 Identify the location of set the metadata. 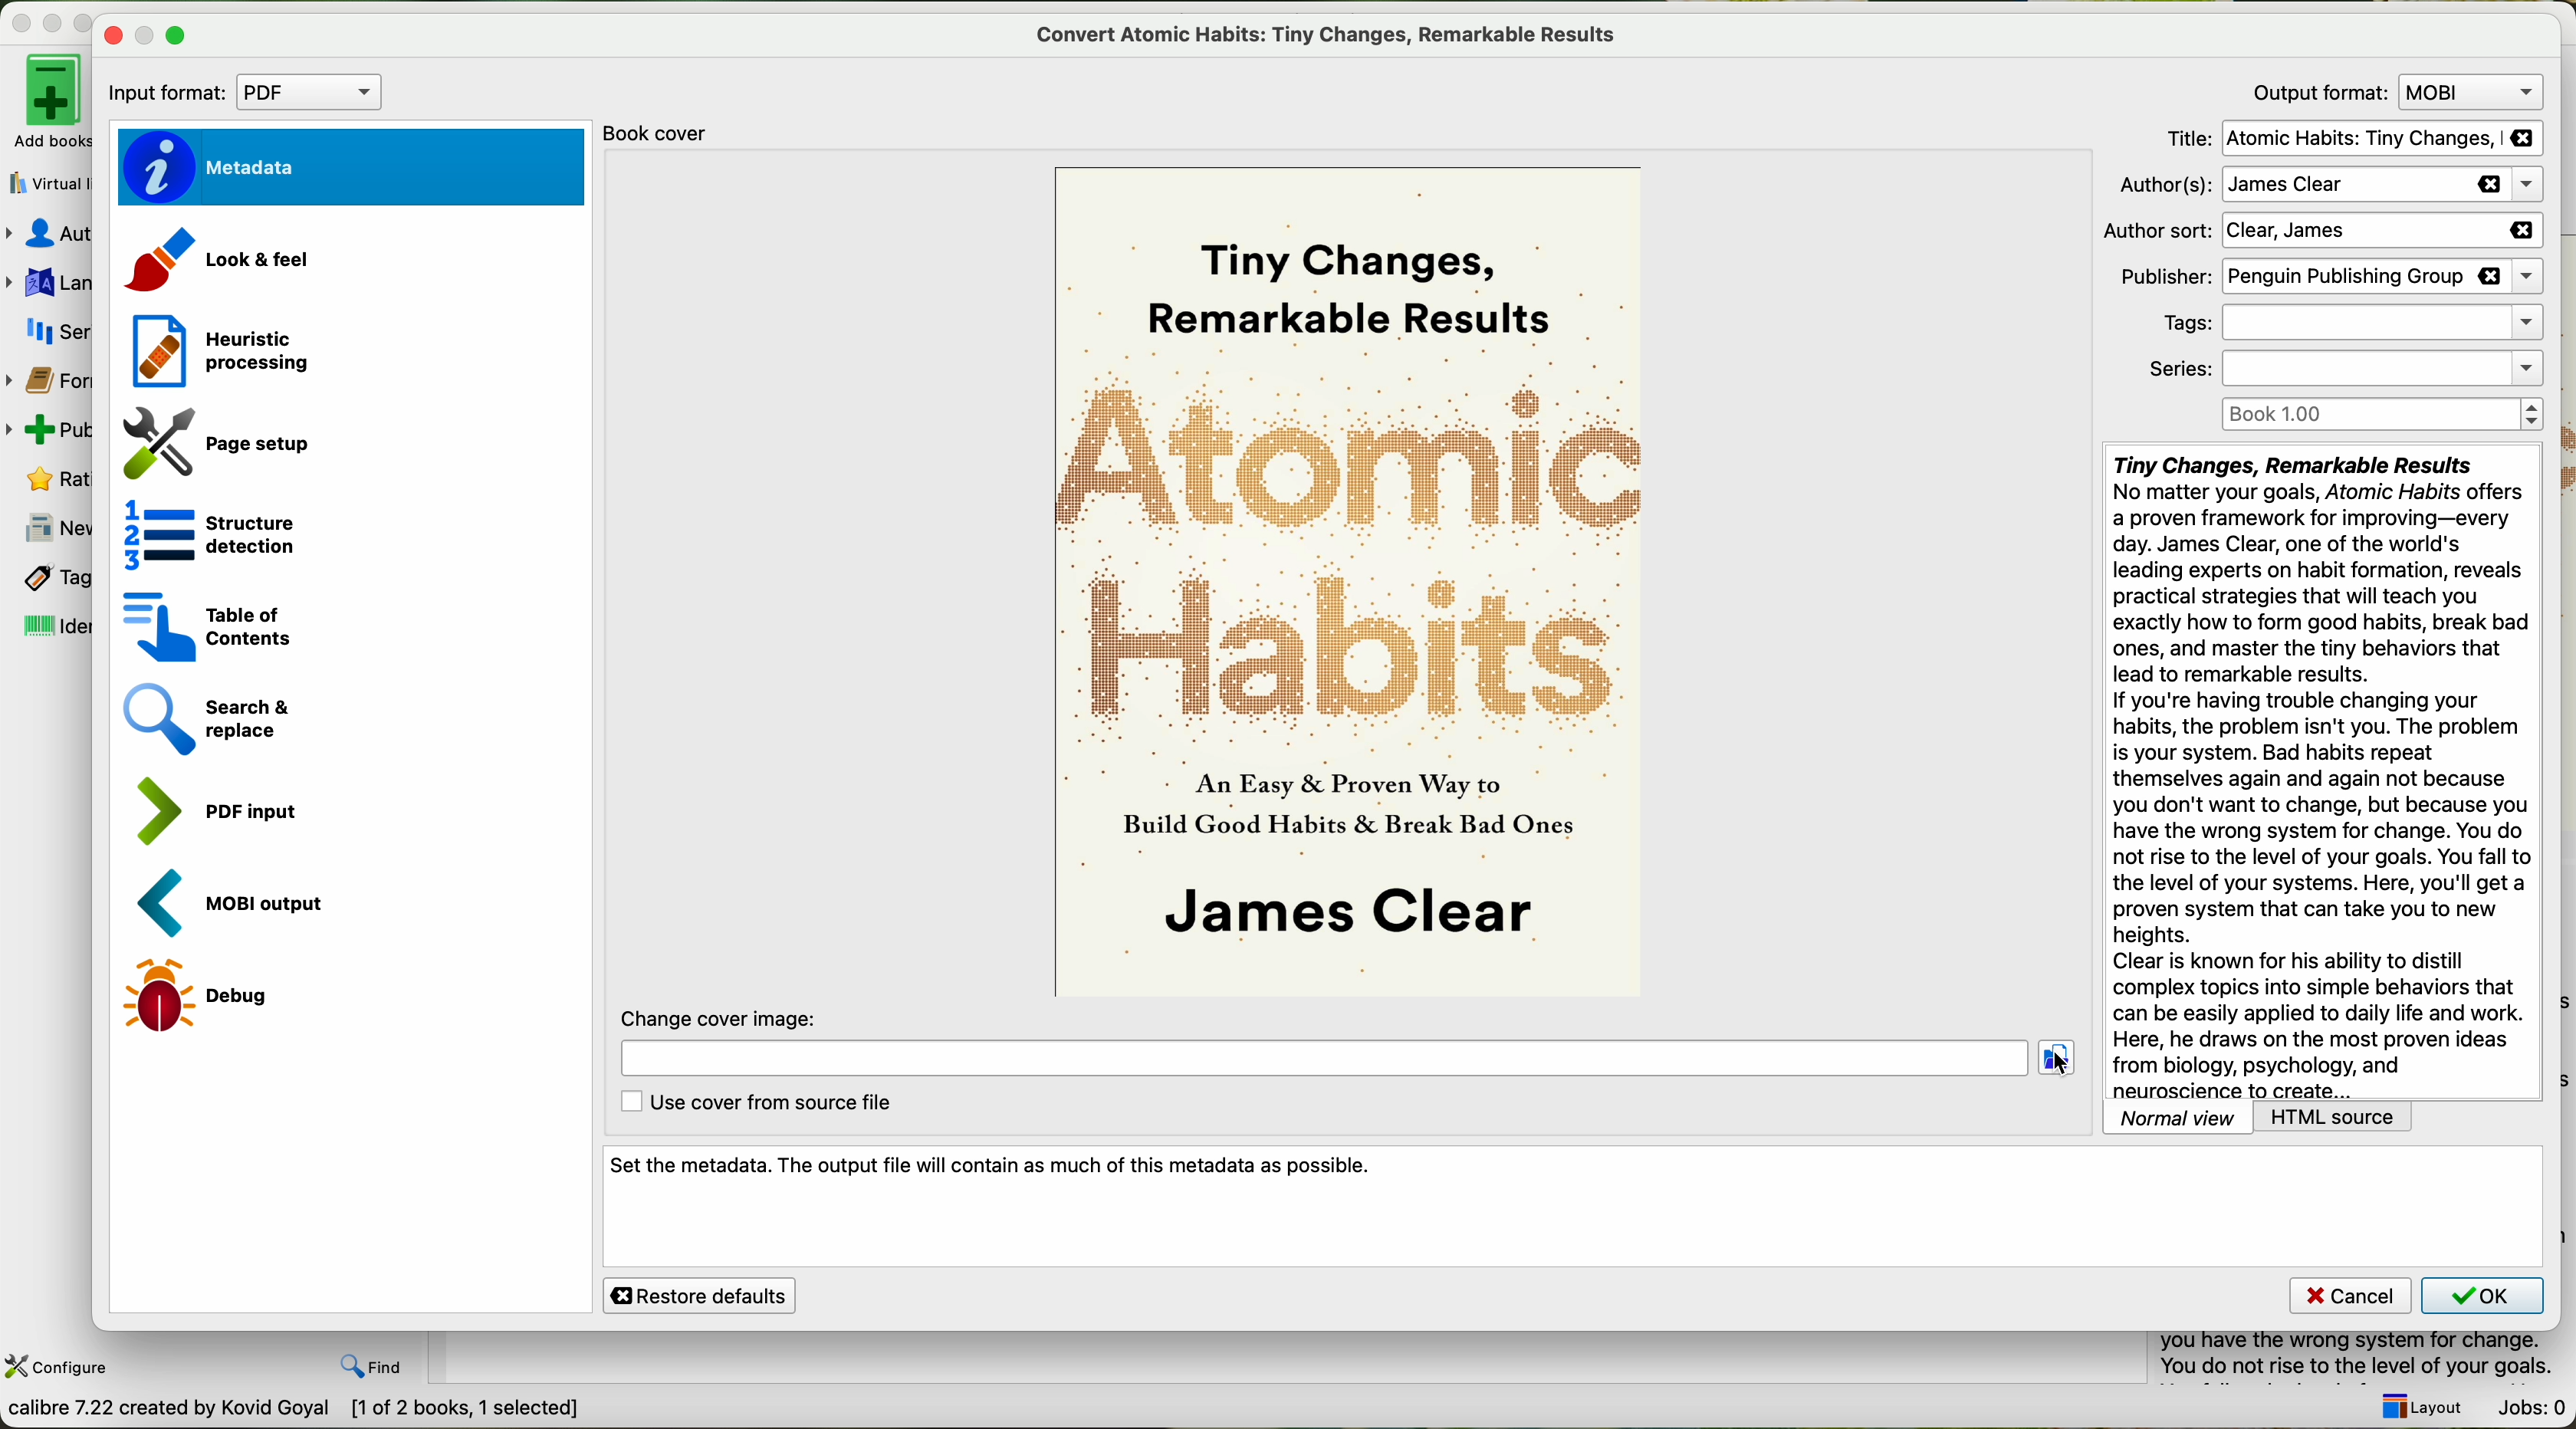
(1574, 1208).